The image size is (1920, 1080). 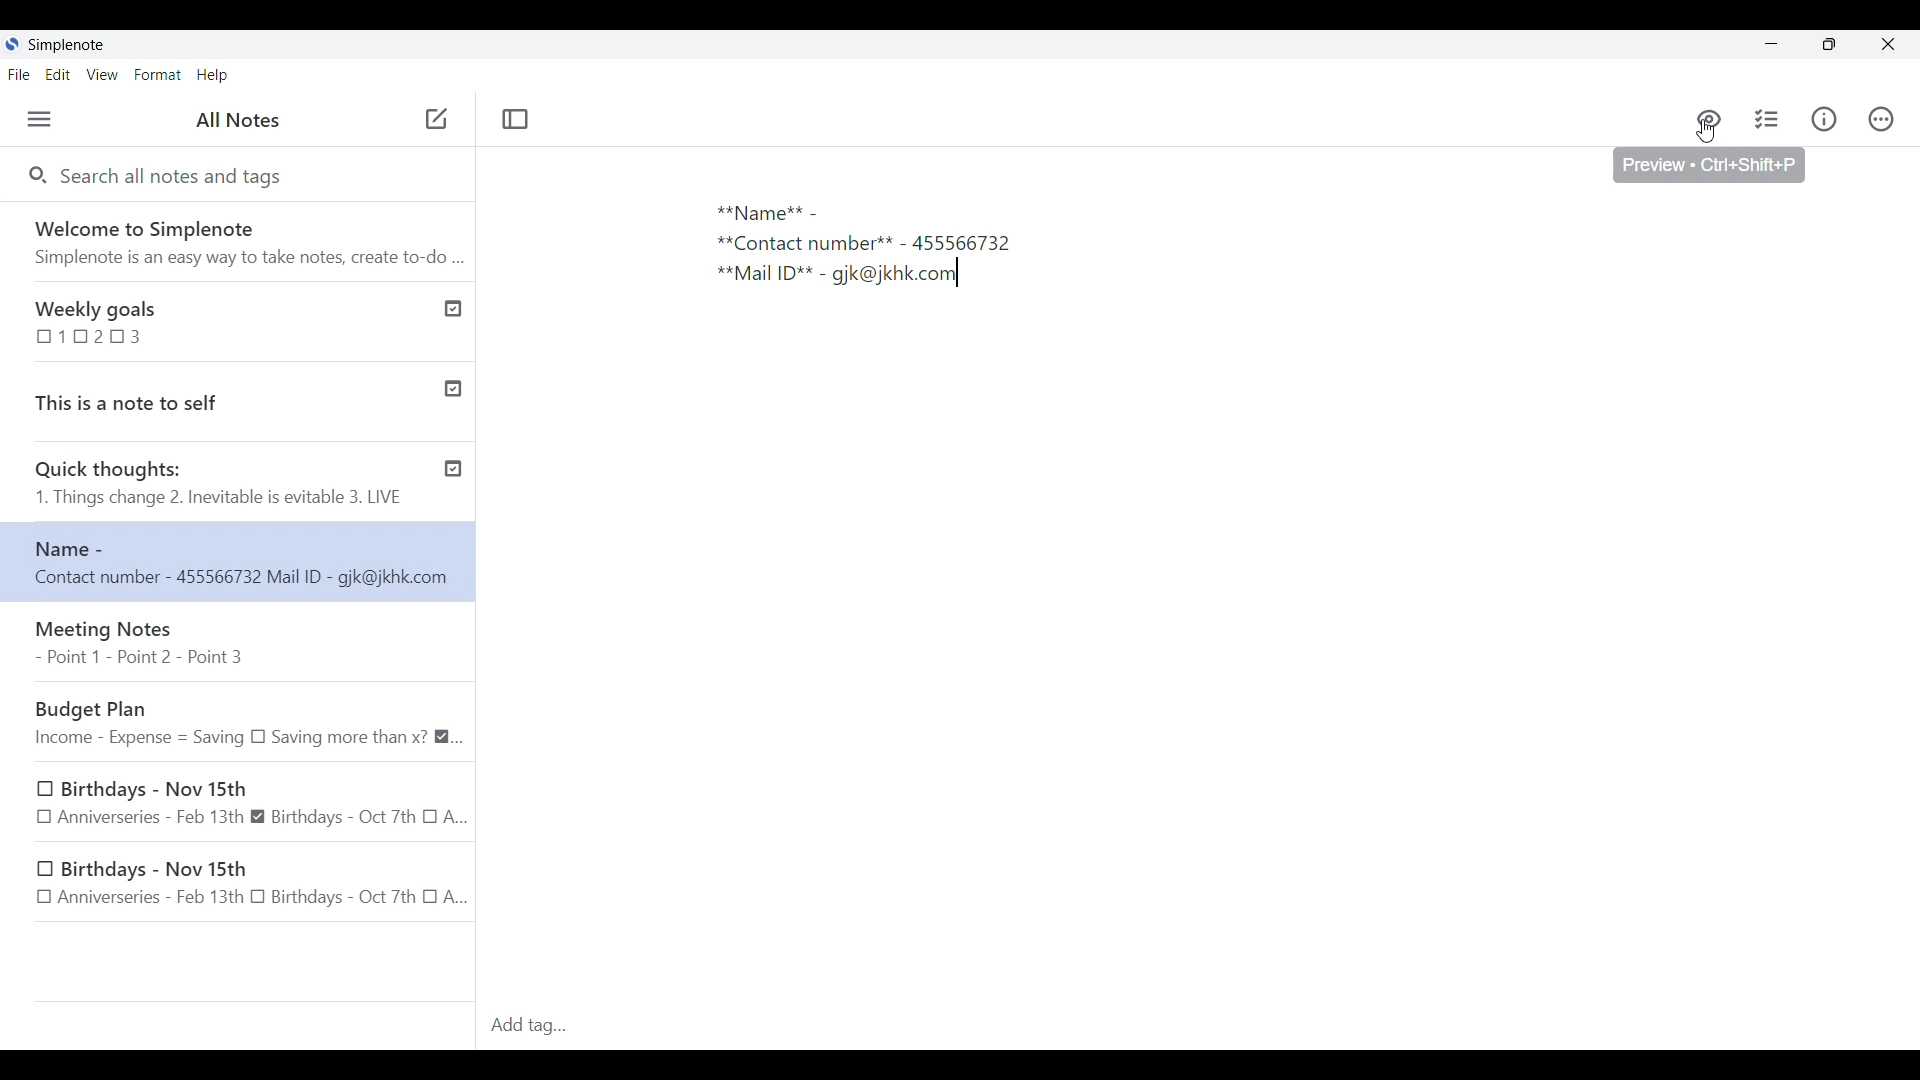 What do you see at coordinates (1707, 132) in the screenshot?
I see `Cursor clicking on Markdown preview` at bounding box center [1707, 132].